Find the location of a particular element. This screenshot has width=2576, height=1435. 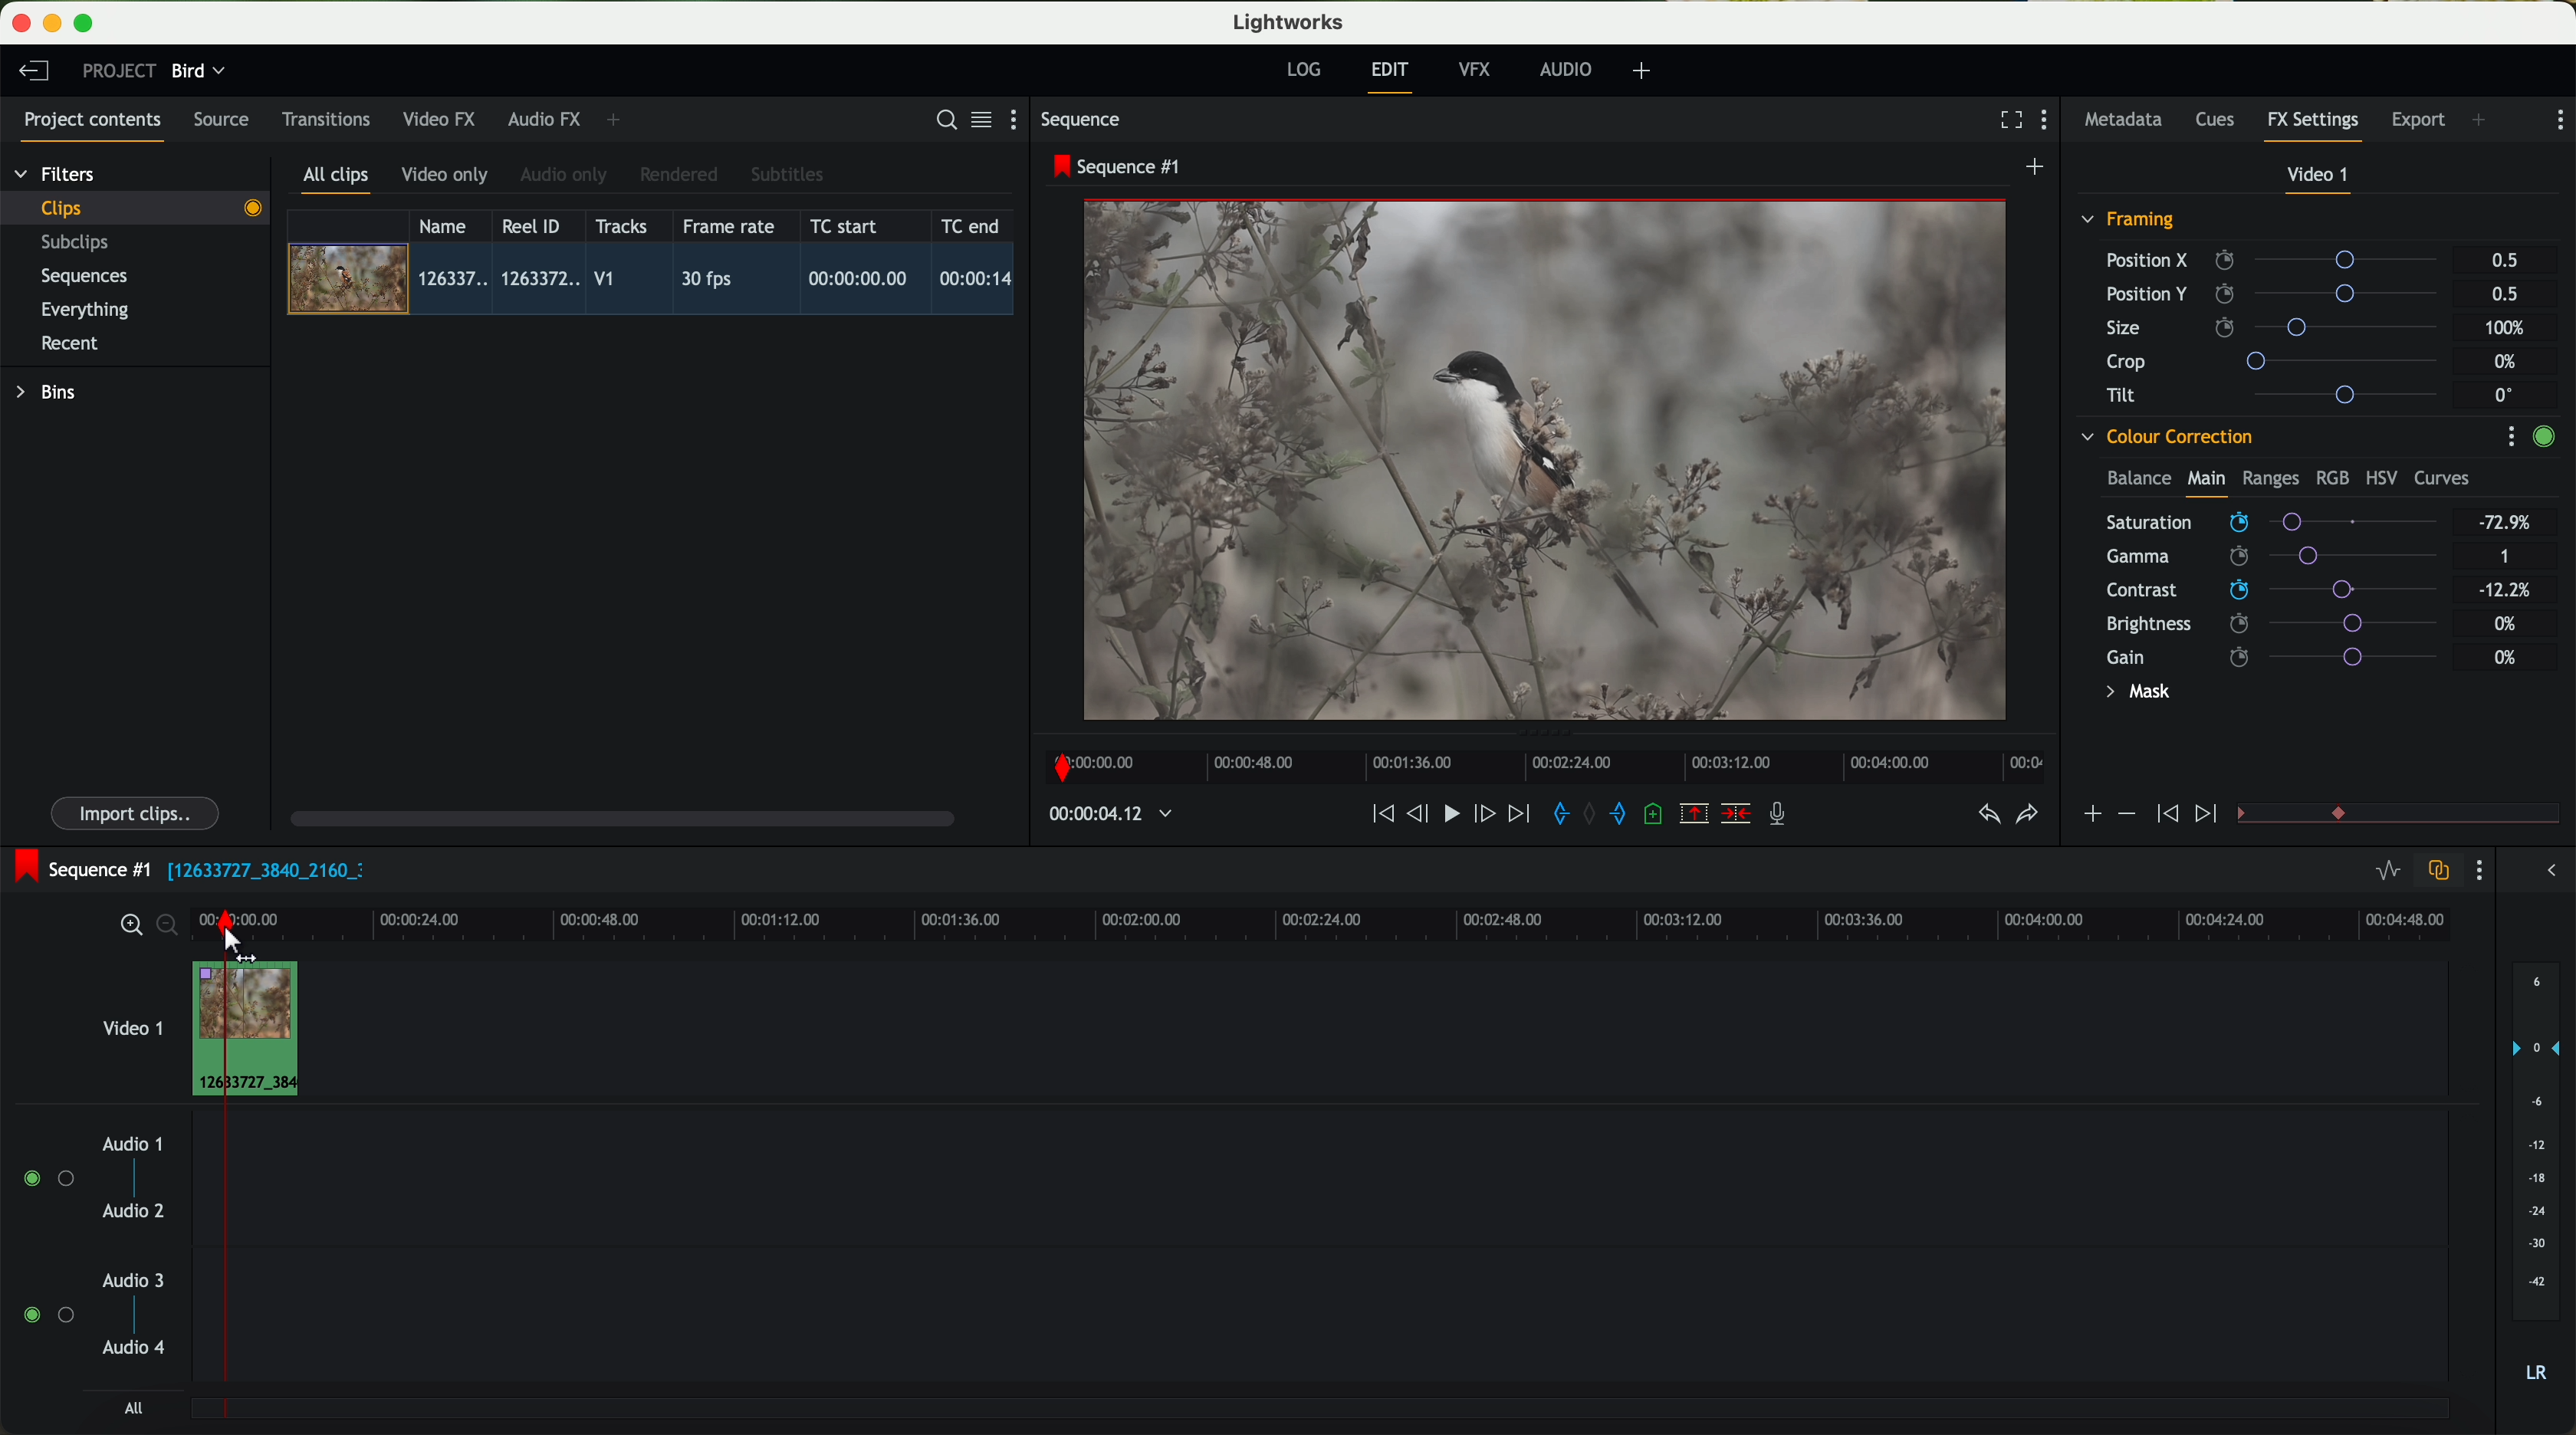

create a new sequence is located at coordinates (2038, 168).